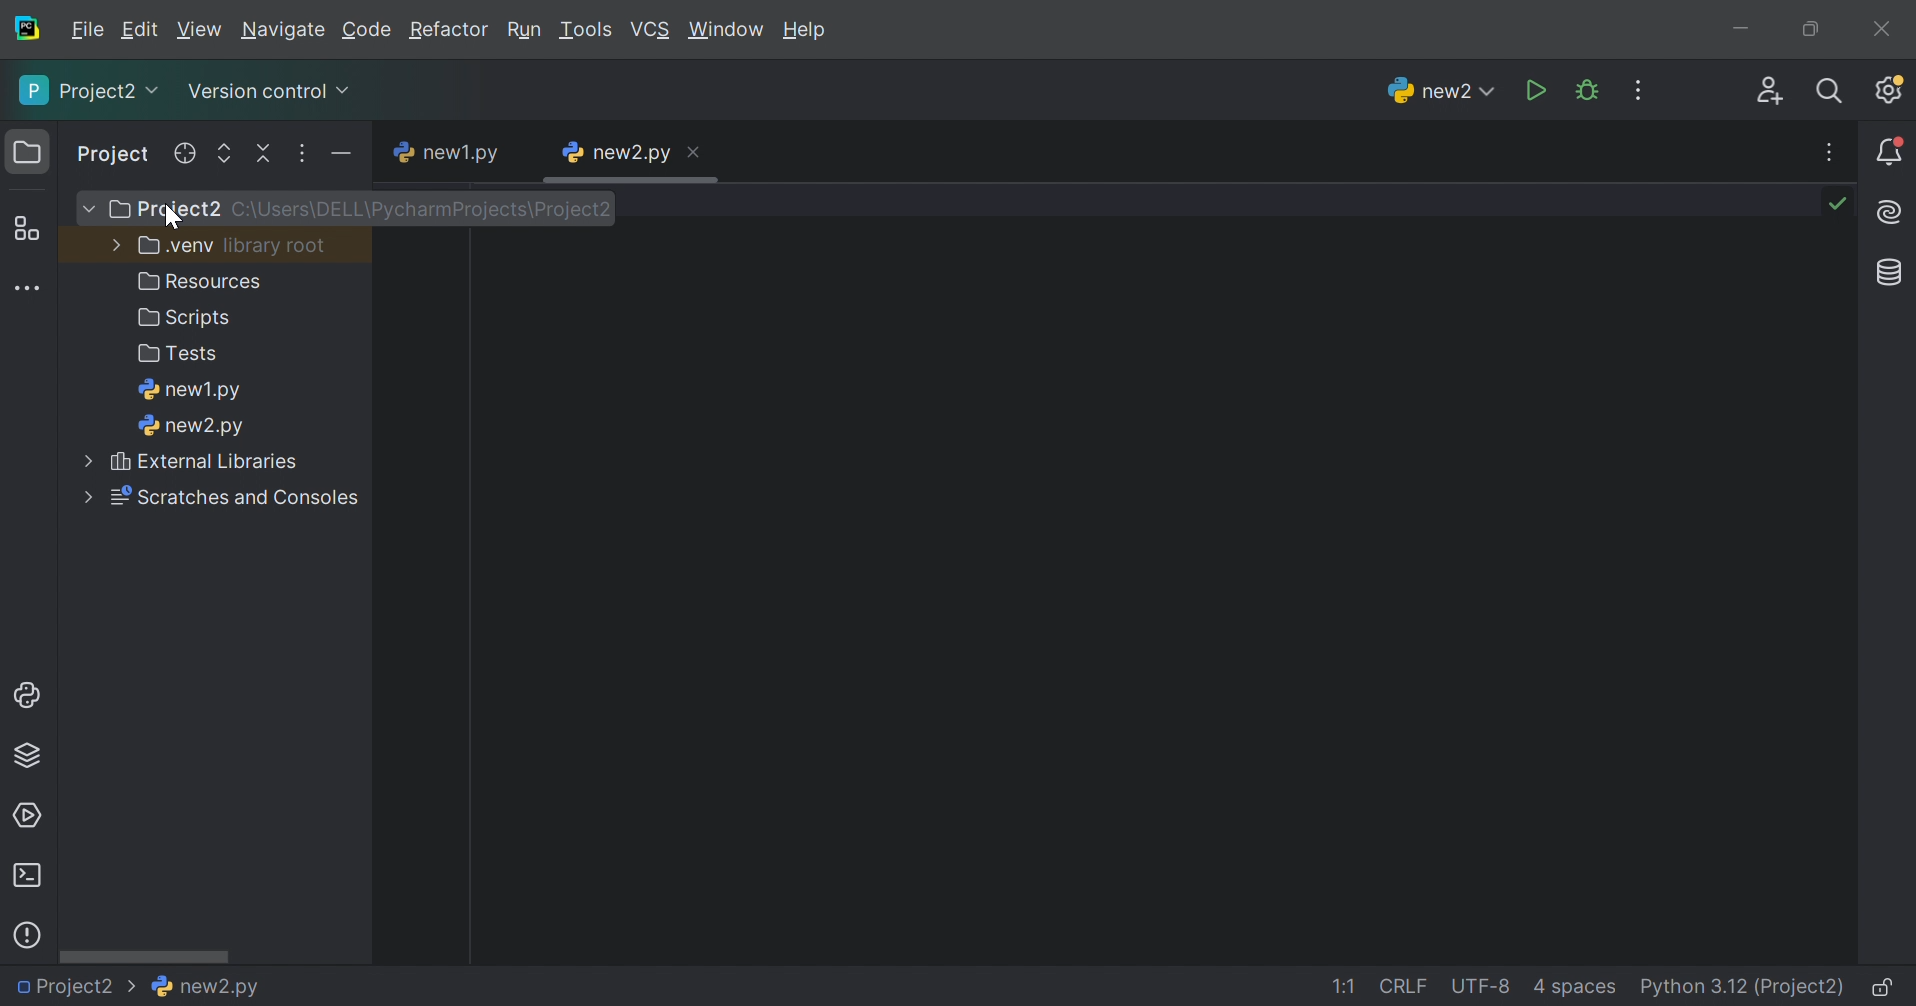 This screenshot has width=1916, height=1006. Describe the element at coordinates (28, 875) in the screenshot. I see `Terminal` at that location.